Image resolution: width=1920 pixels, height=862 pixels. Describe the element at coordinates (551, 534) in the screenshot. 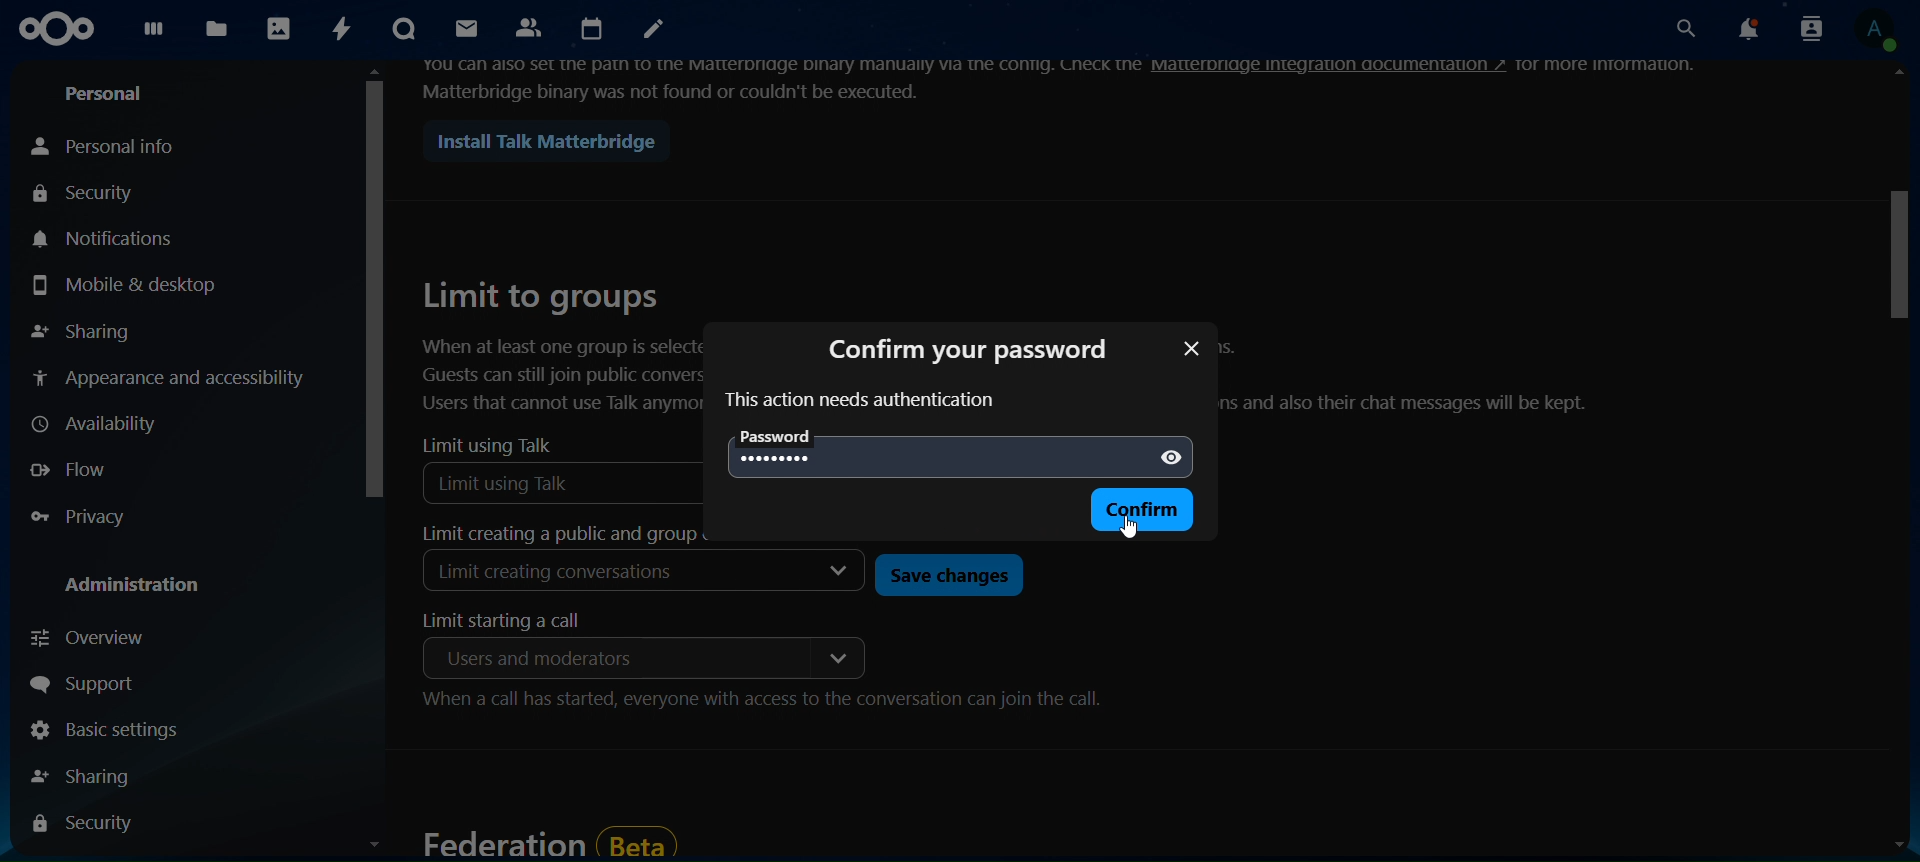

I see `limit creating a public and group conversation` at that location.